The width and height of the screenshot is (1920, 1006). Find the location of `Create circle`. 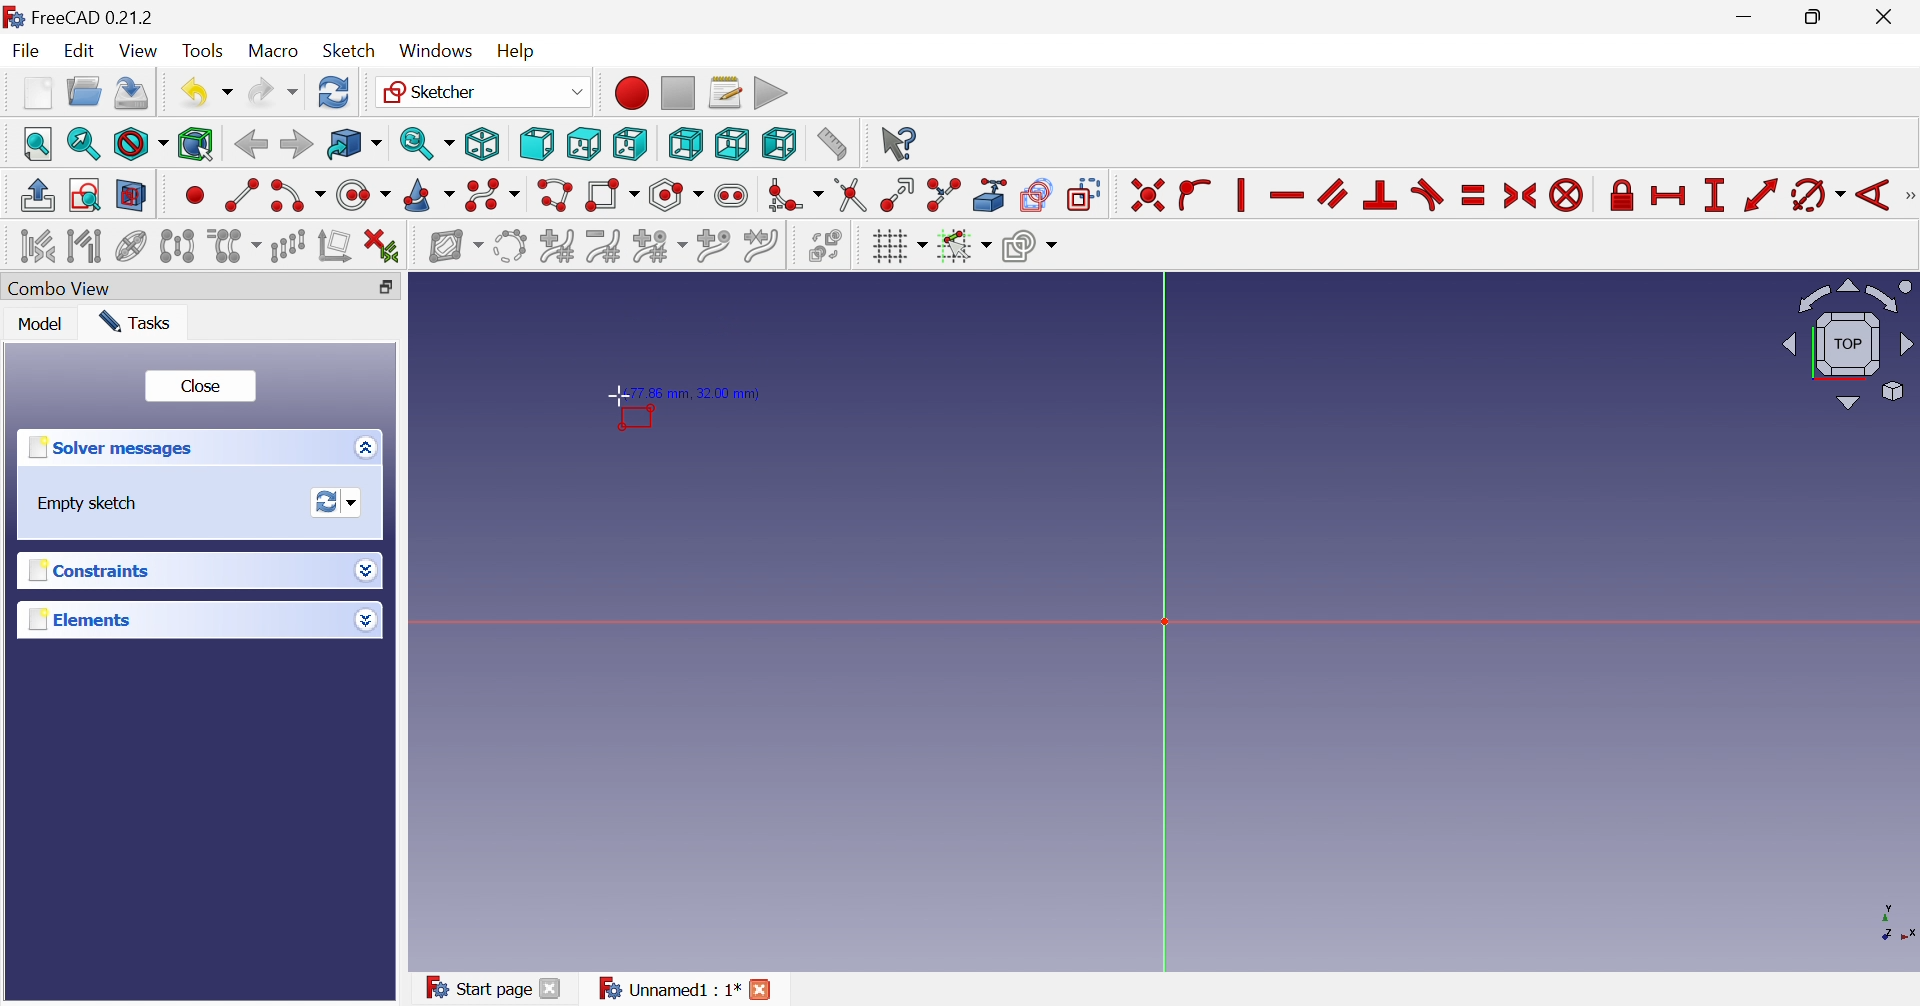

Create circle is located at coordinates (362, 196).